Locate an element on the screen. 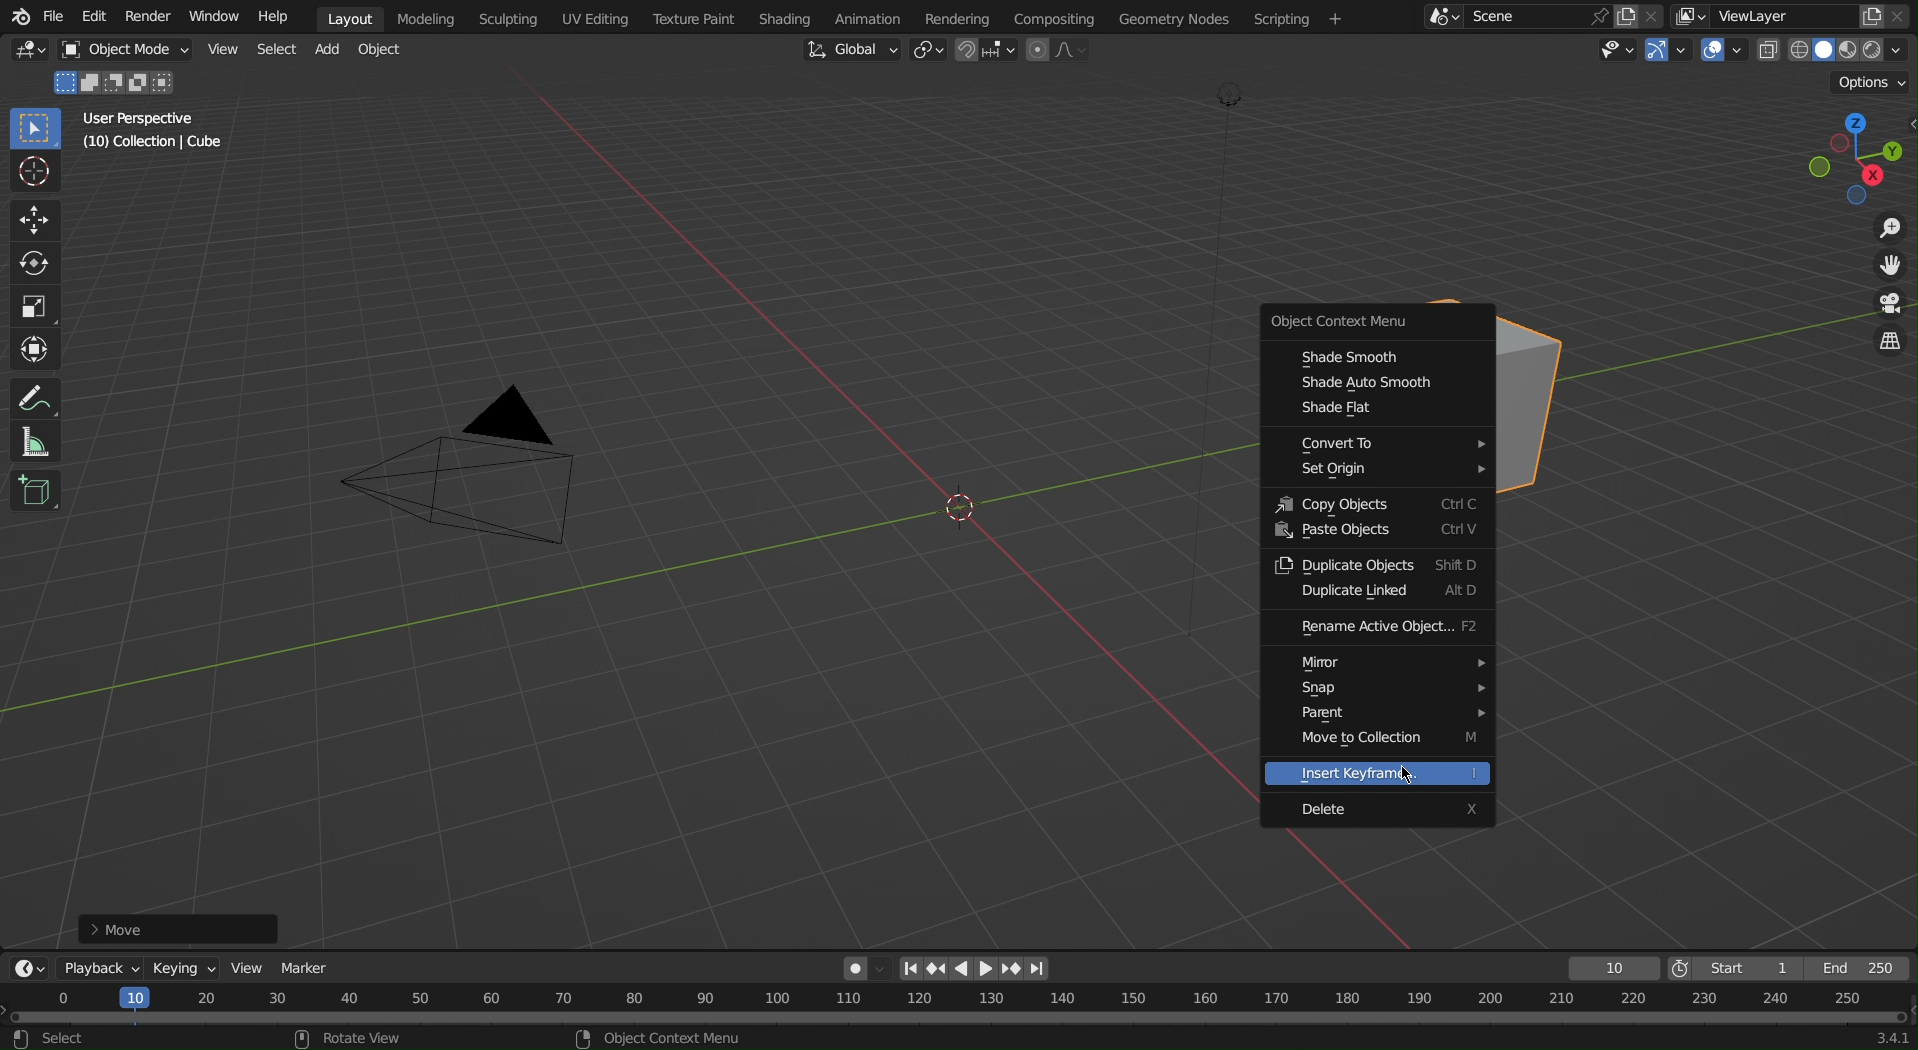 The width and height of the screenshot is (1918, 1050). Paste Objects is located at coordinates (1377, 535).